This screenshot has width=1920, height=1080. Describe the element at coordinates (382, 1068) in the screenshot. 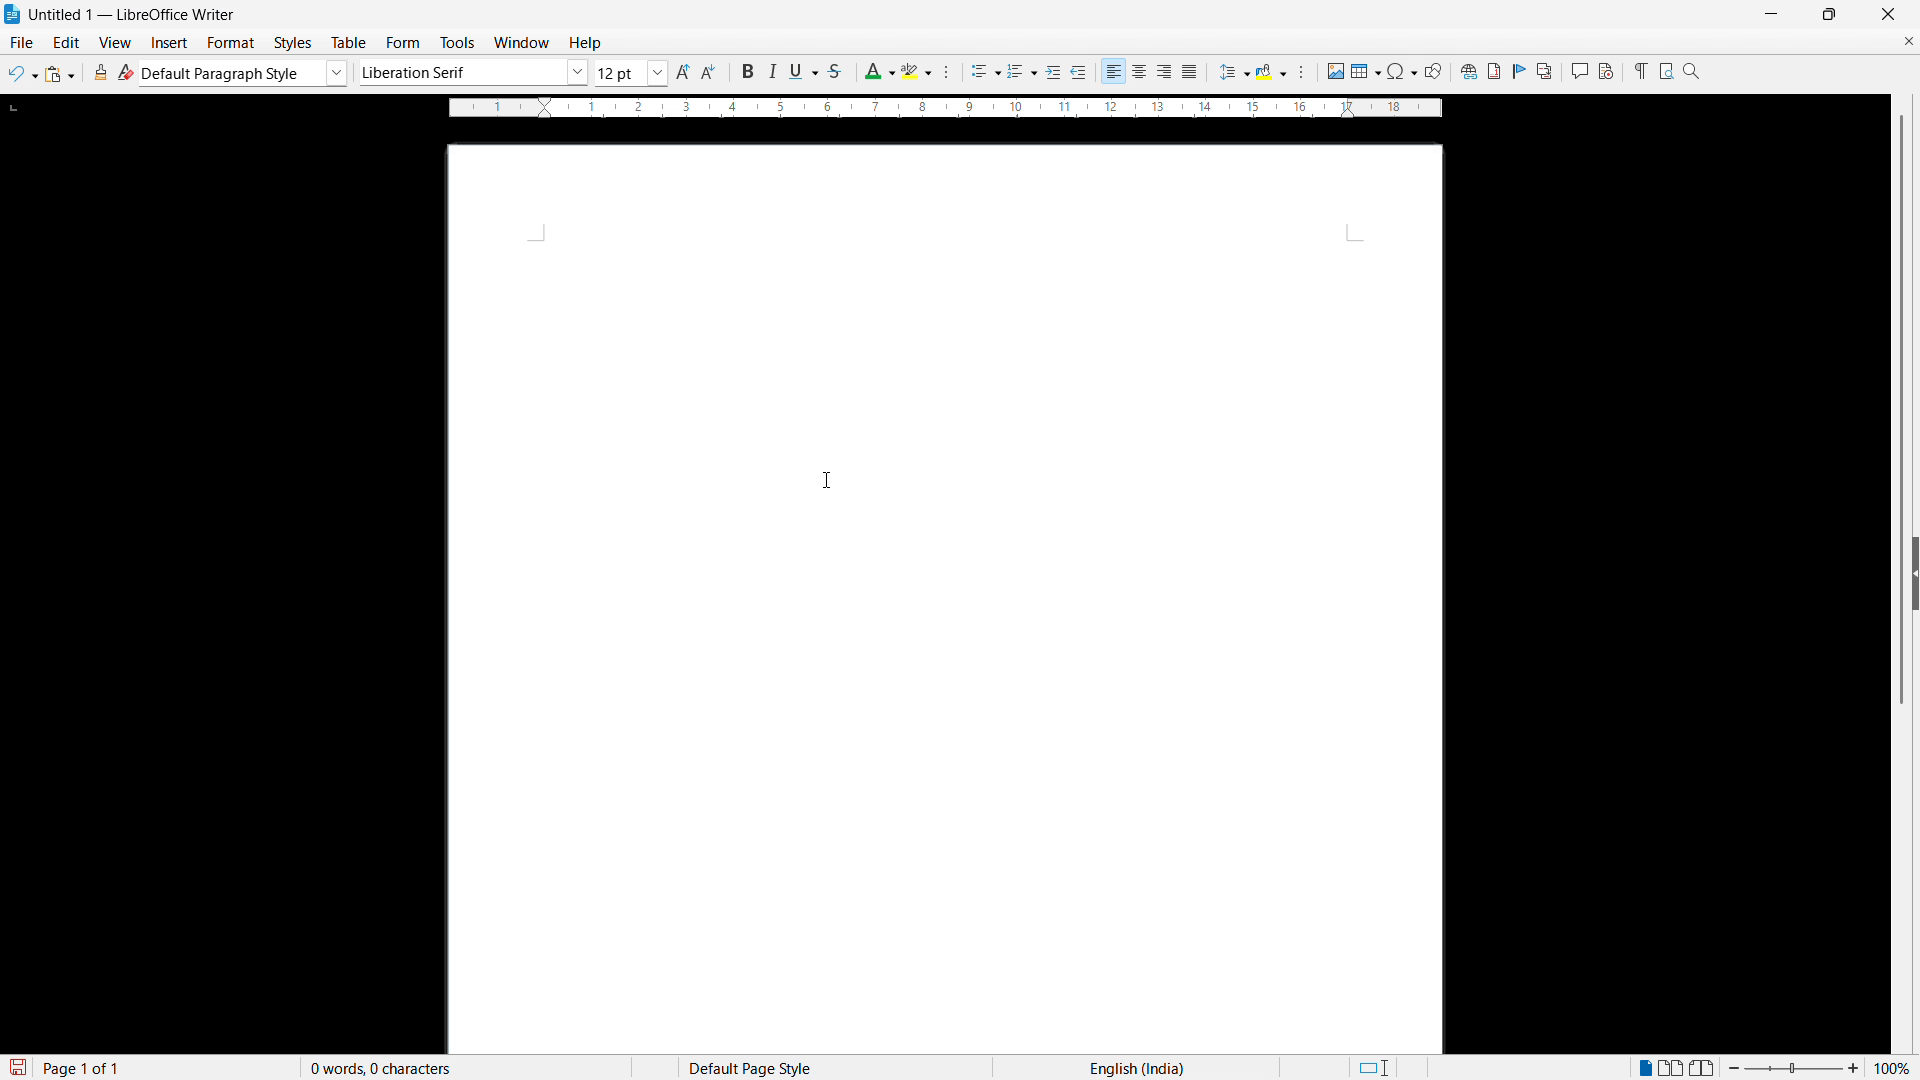

I see `0 words, 0 characters` at that location.